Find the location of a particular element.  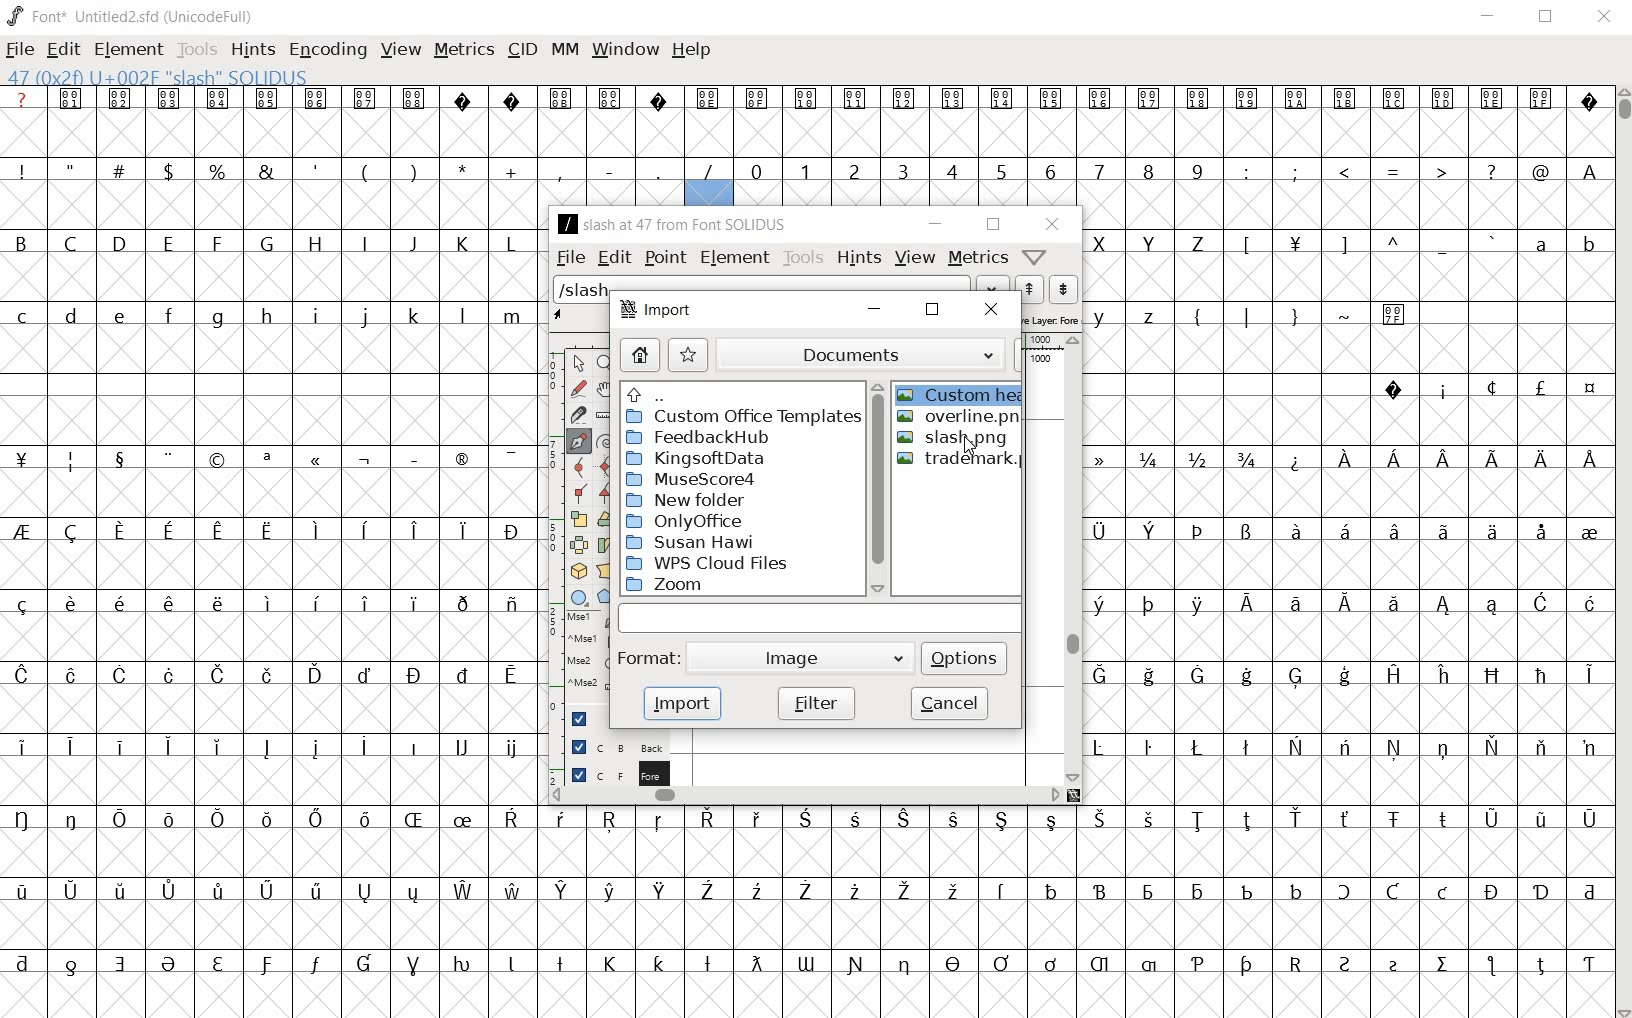

minimize is located at coordinates (874, 308).